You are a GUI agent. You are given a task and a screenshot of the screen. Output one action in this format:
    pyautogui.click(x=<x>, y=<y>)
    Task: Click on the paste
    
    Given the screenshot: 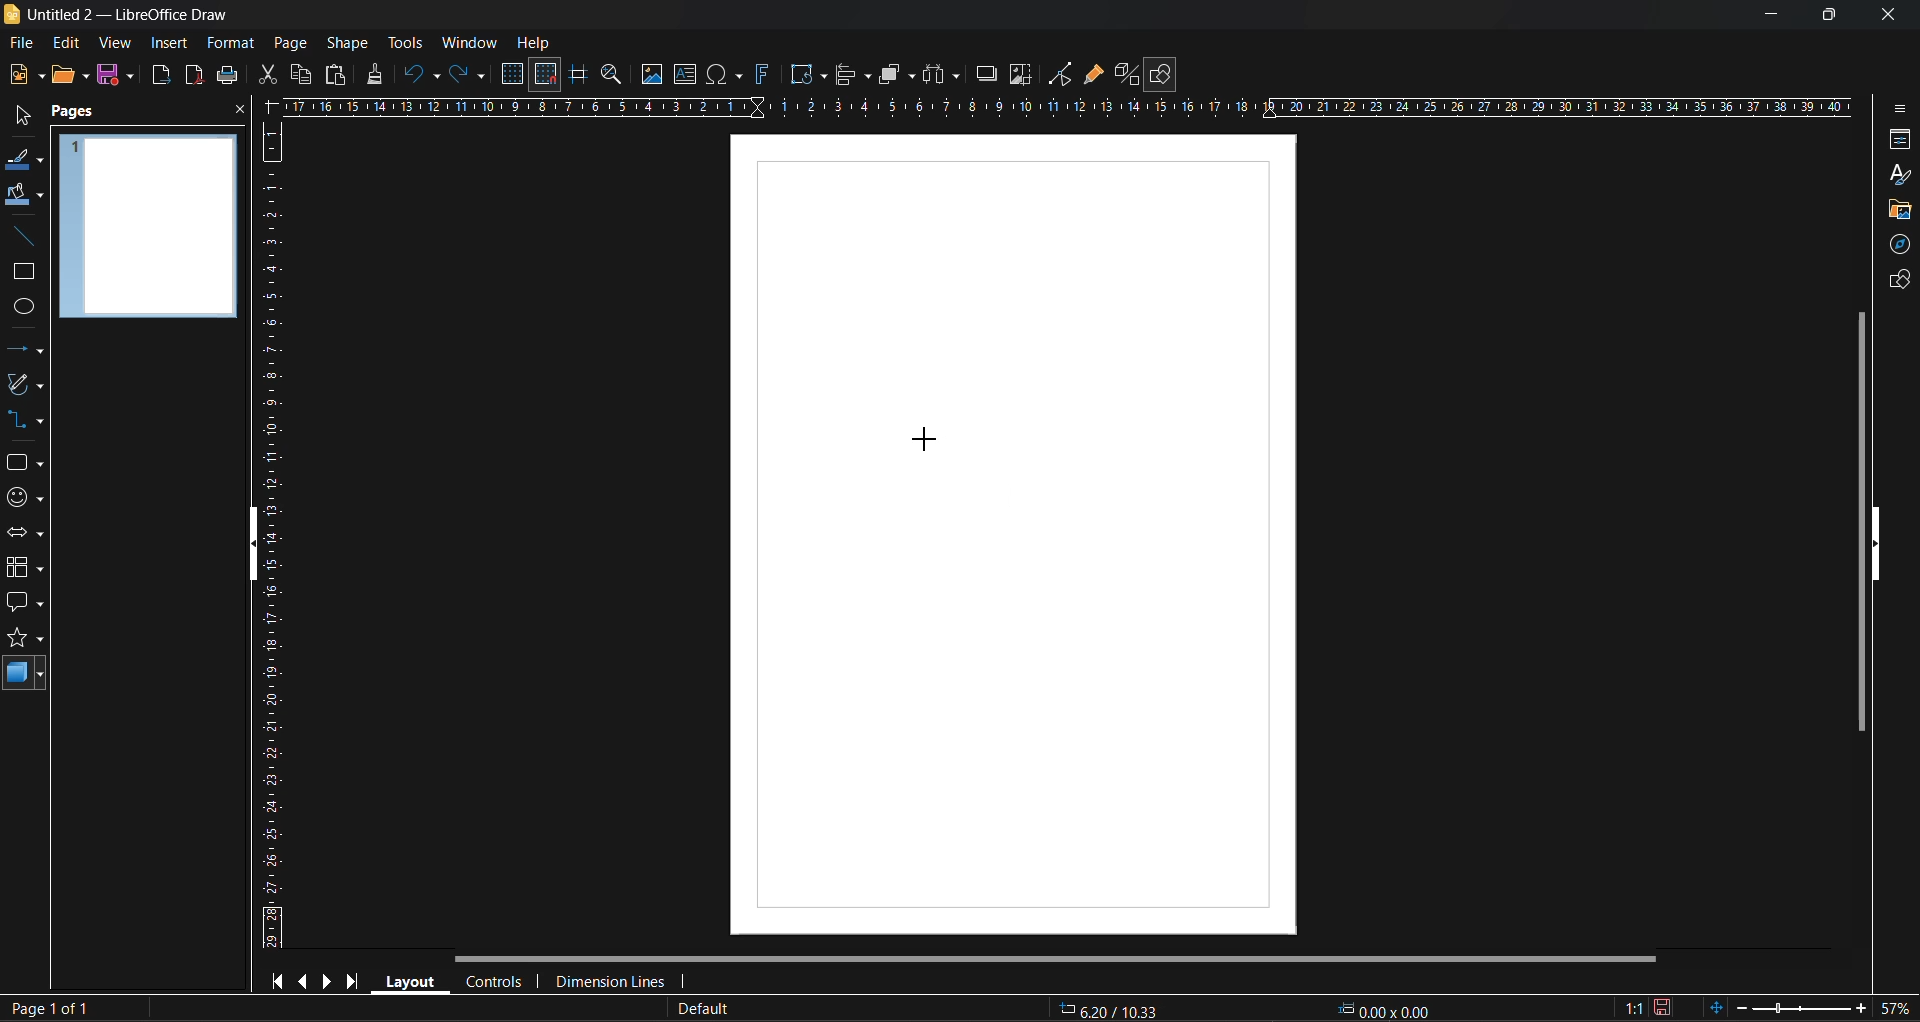 What is the action you would take?
    pyautogui.click(x=333, y=78)
    